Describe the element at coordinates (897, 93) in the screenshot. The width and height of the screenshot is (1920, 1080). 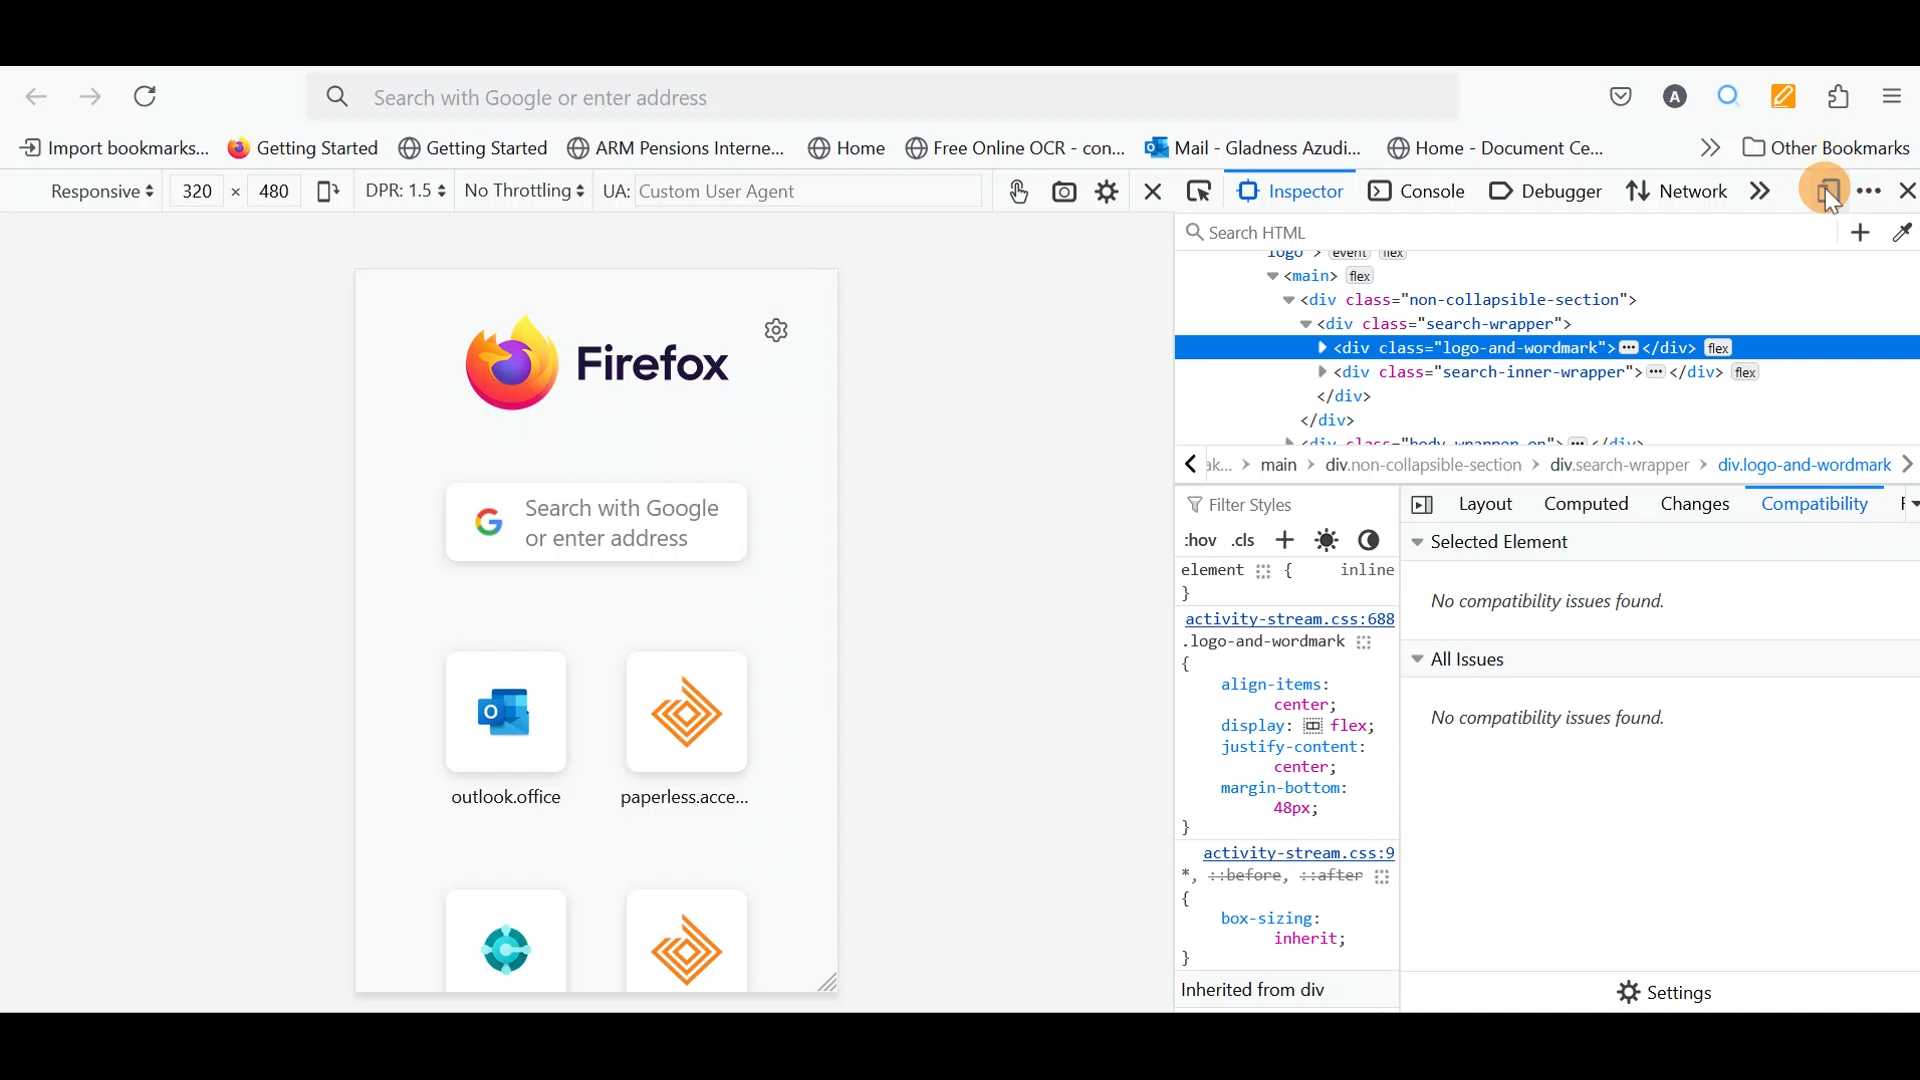
I see `Search bar` at that location.